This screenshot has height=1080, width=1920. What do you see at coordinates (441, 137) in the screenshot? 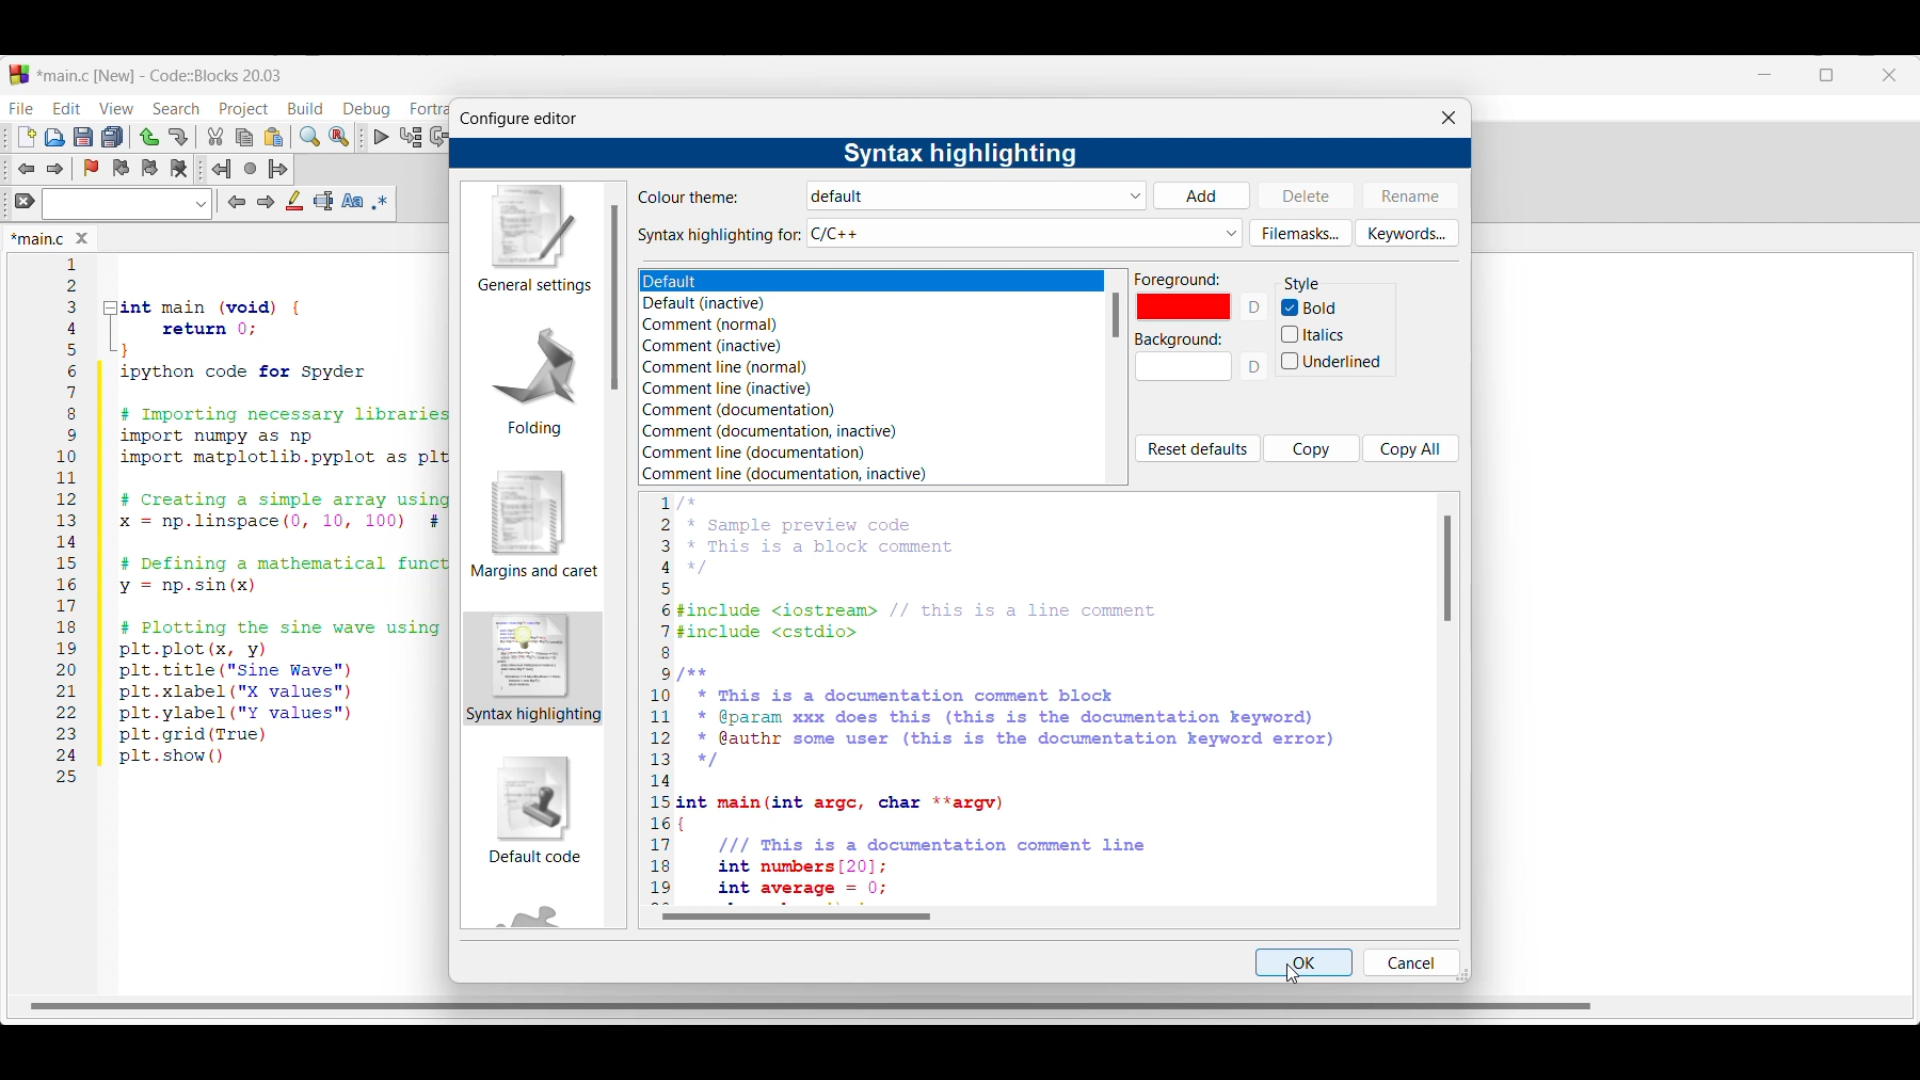
I see `Next line` at bounding box center [441, 137].